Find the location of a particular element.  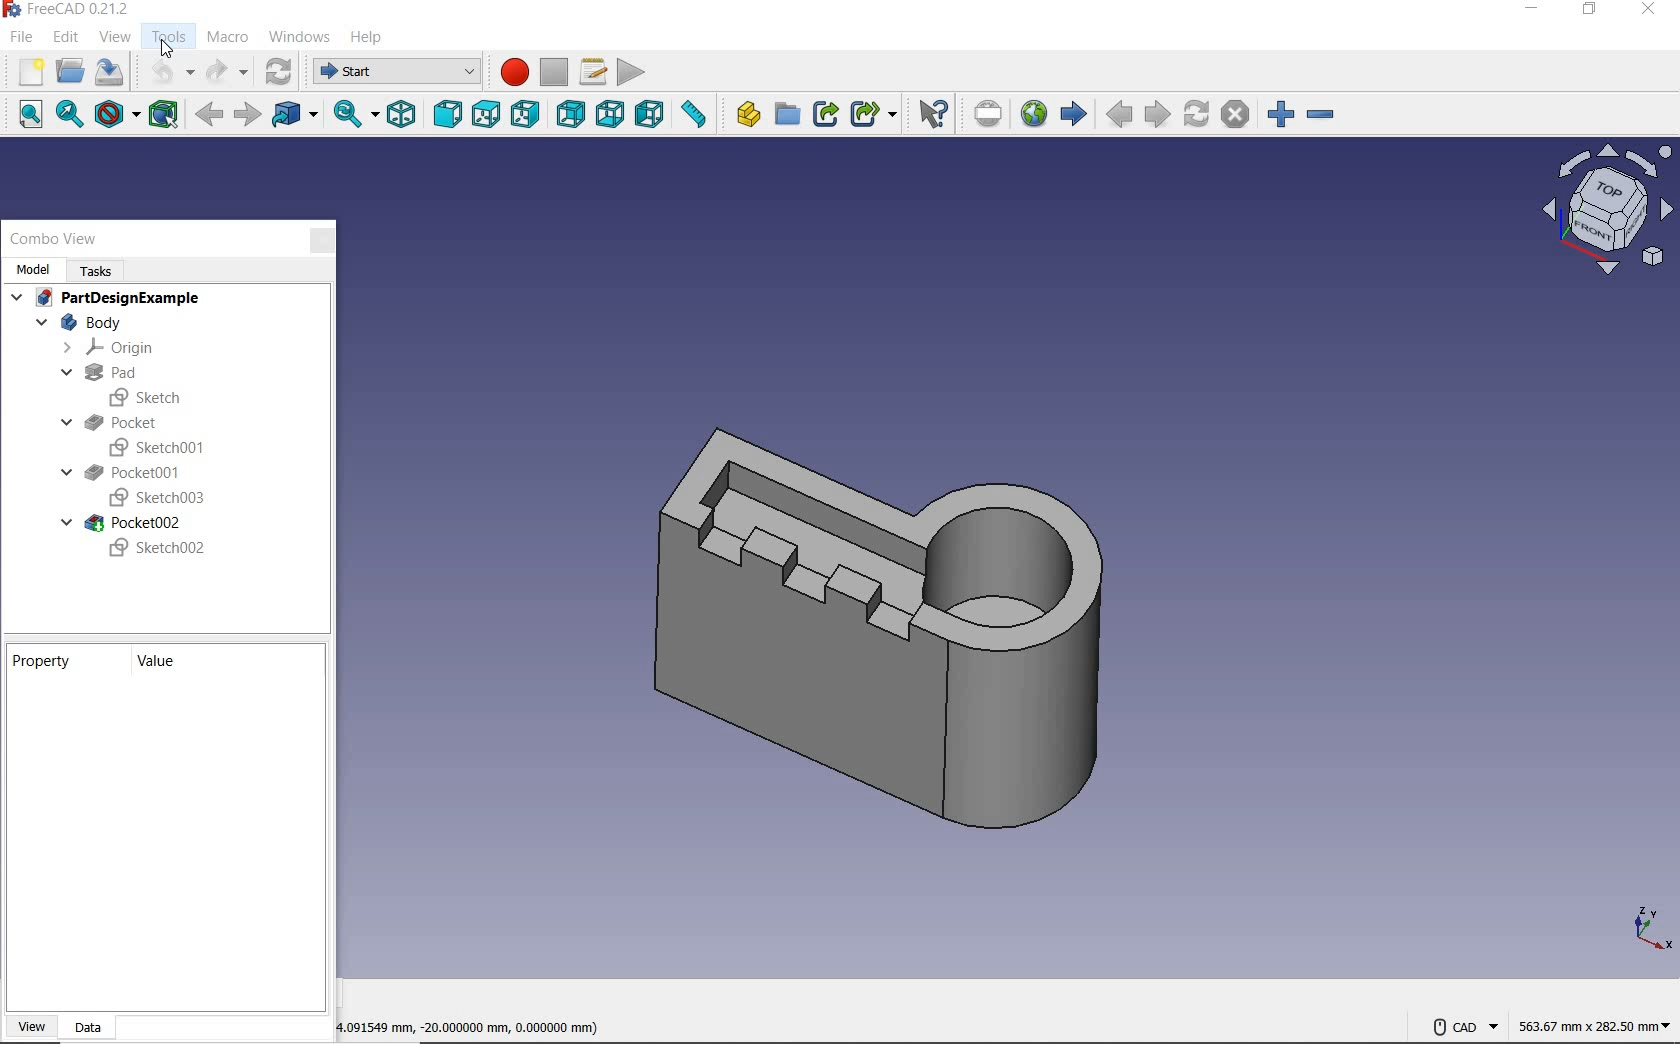

Bounding box is located at coordinates (169, 115).